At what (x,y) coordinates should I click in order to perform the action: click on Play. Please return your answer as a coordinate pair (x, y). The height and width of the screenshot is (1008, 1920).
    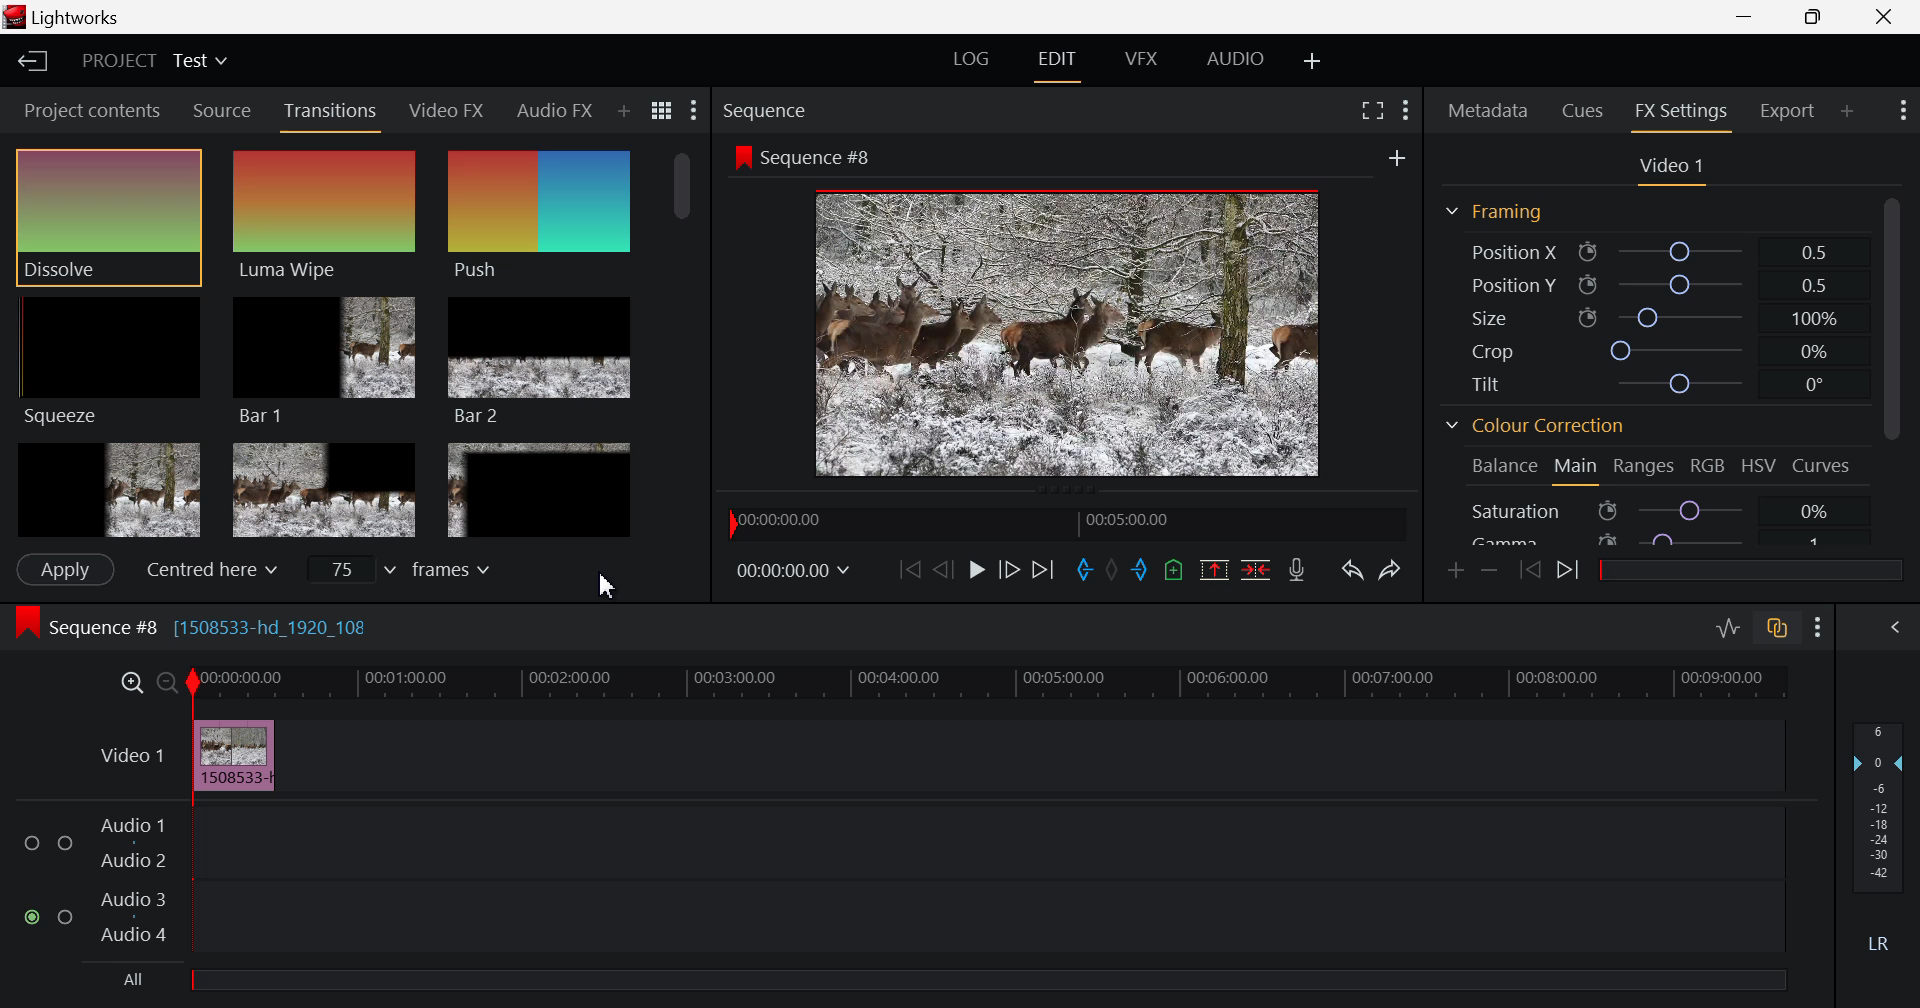
    Looking at the image, I should click on (972, 568).